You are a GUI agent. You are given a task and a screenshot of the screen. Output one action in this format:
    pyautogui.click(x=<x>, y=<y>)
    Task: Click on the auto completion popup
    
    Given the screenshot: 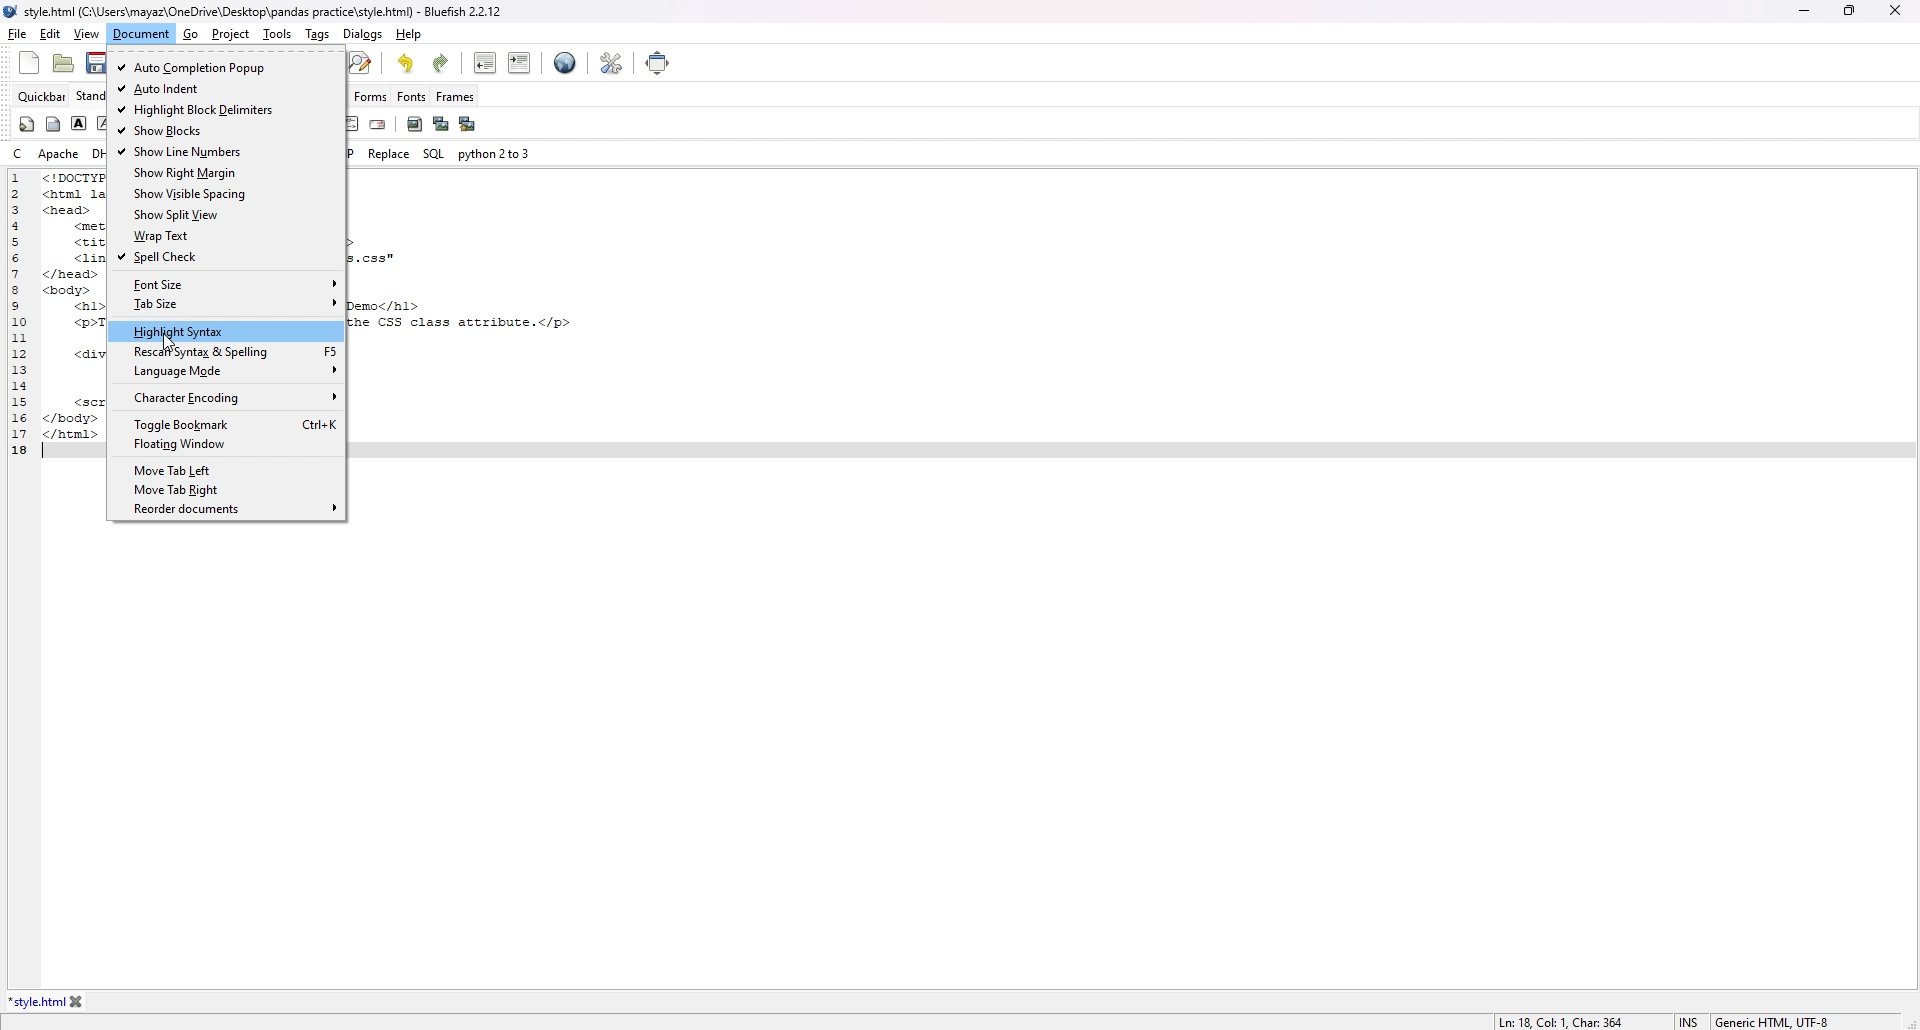 What is the action you would take?
    pyautogui.click(x=227, y=68)
    